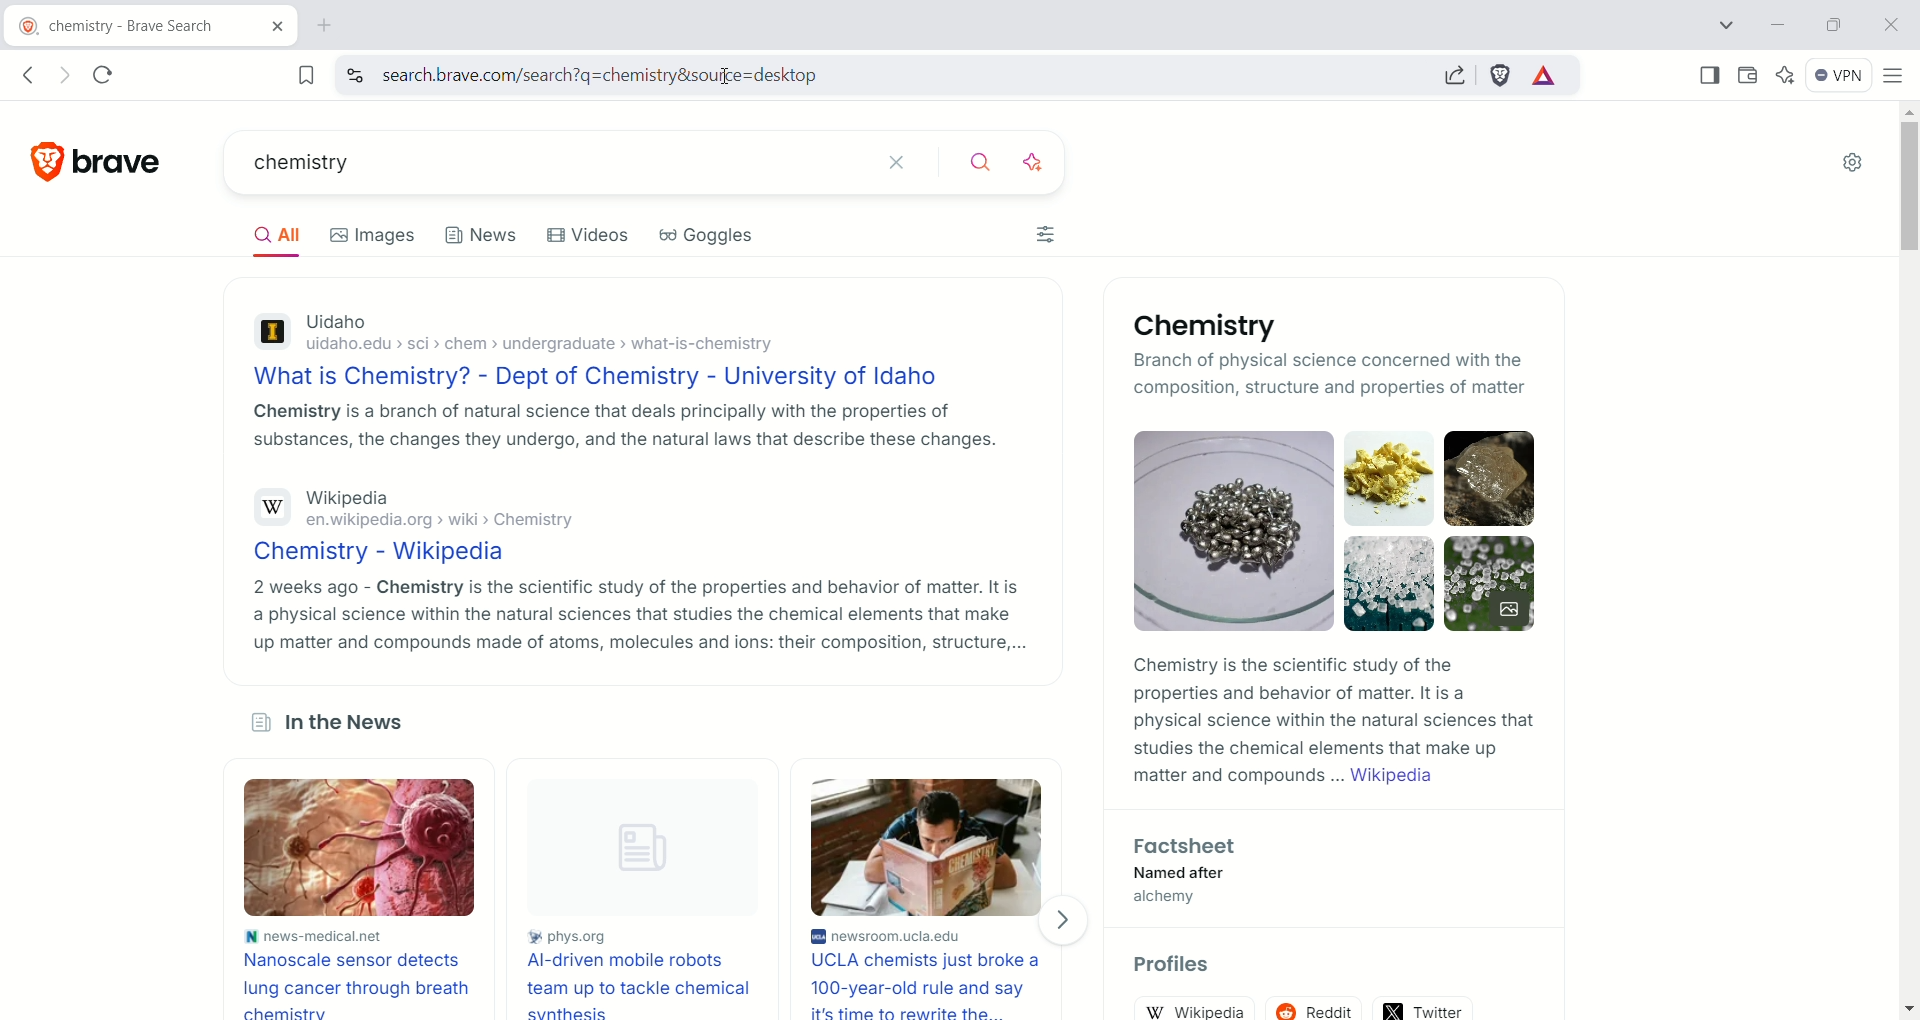 The height and width of the screenshot is (1020, 1920). I want to click on brave logo, so click(98, 161).